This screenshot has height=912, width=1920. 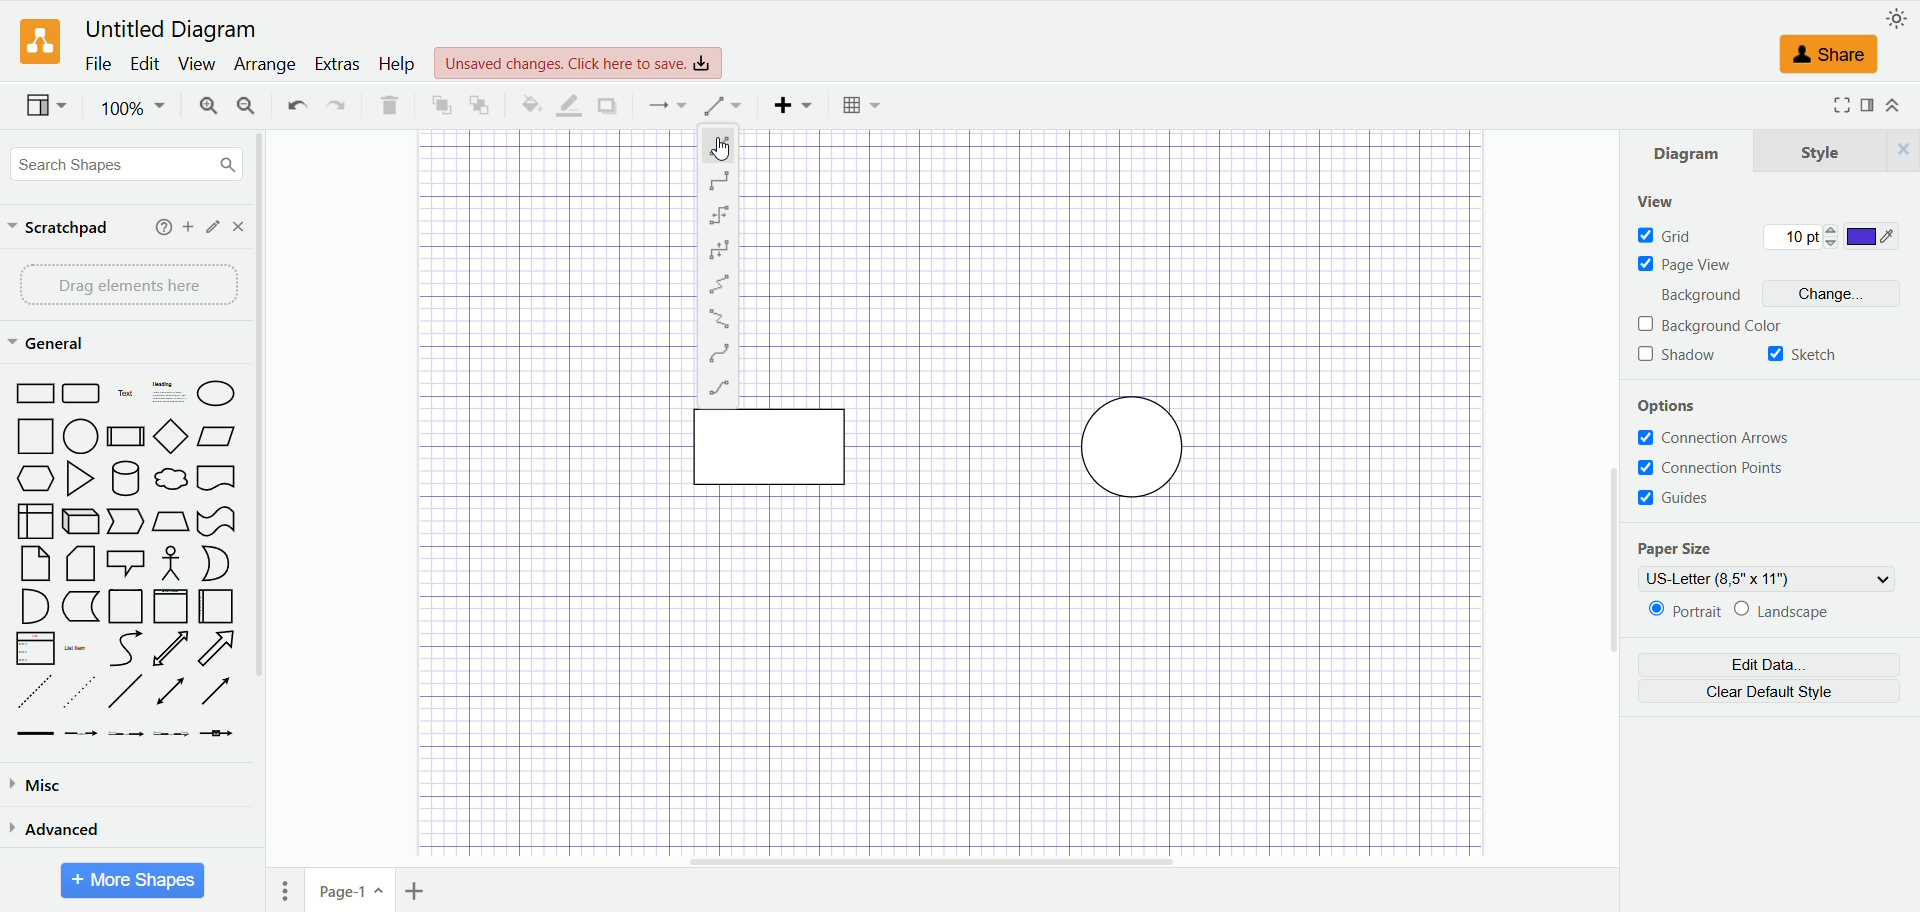 What do you see at coordinates (338, 63) in the screenshot?
I see `extras` at bounding box center [338, 63].